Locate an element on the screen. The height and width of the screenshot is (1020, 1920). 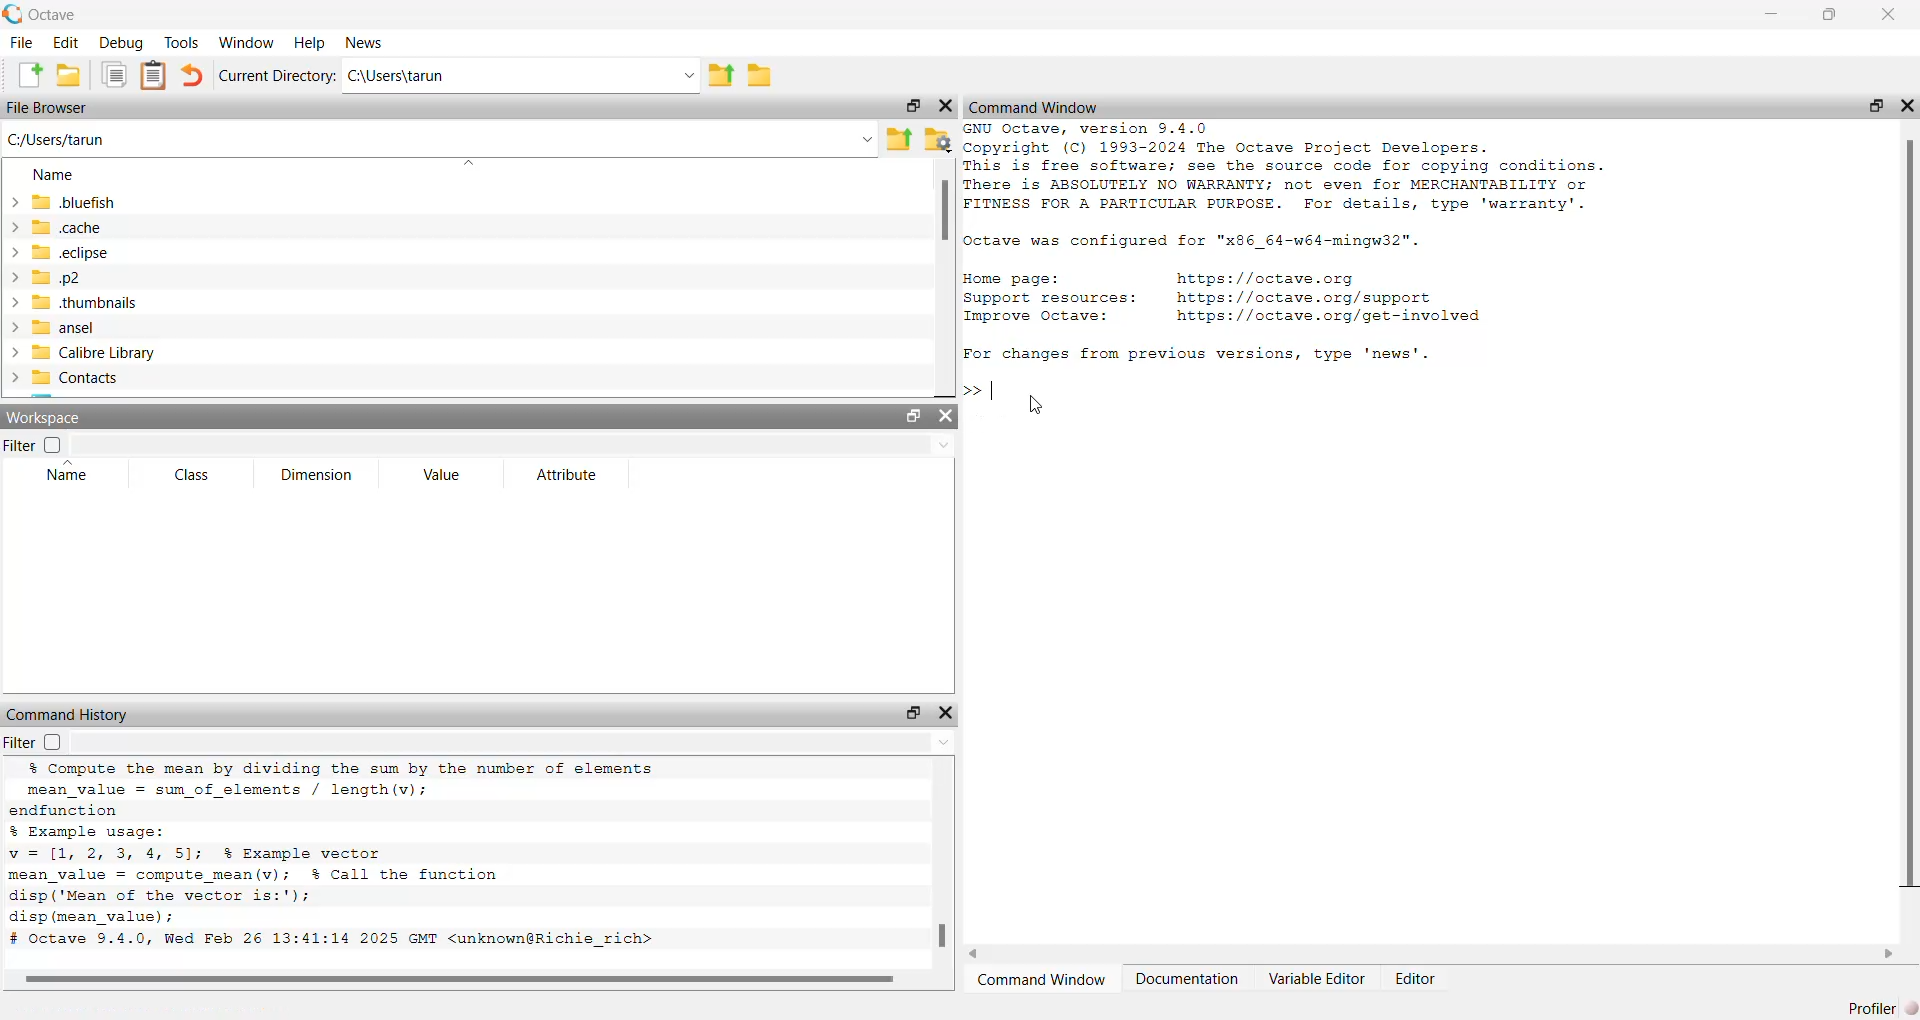
.bluefish is located at coordinates (75, 203).